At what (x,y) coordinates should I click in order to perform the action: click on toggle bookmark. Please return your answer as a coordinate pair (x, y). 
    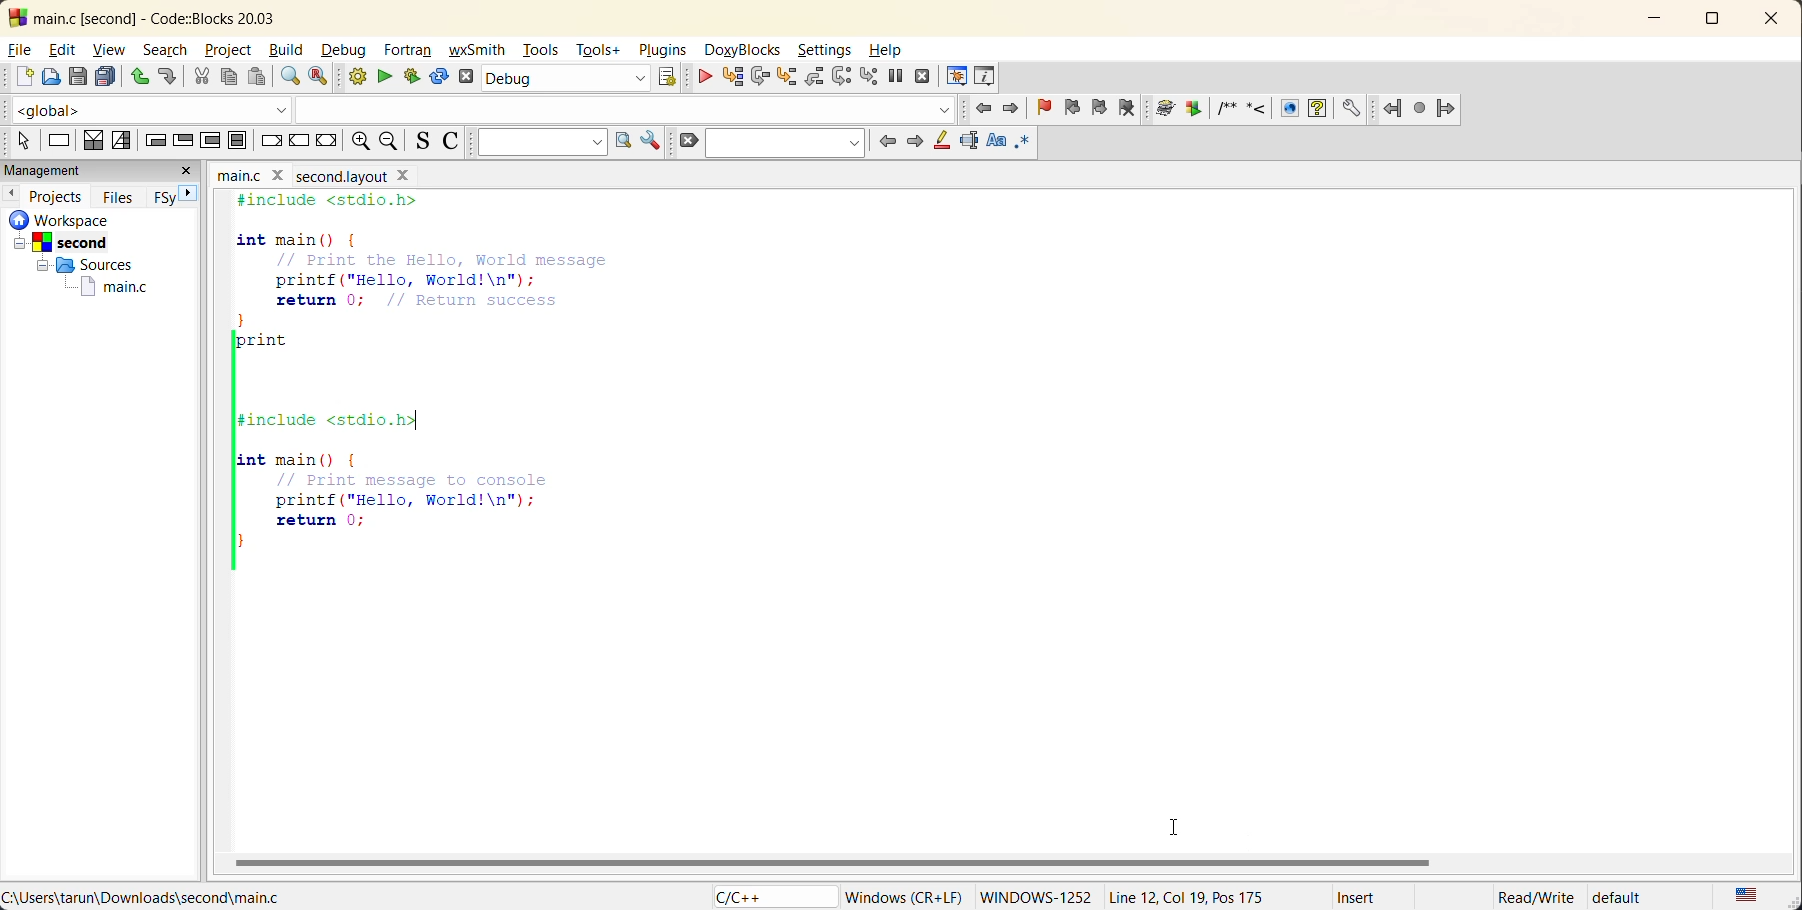
    Looking at the image, I should click on (1043, 105).